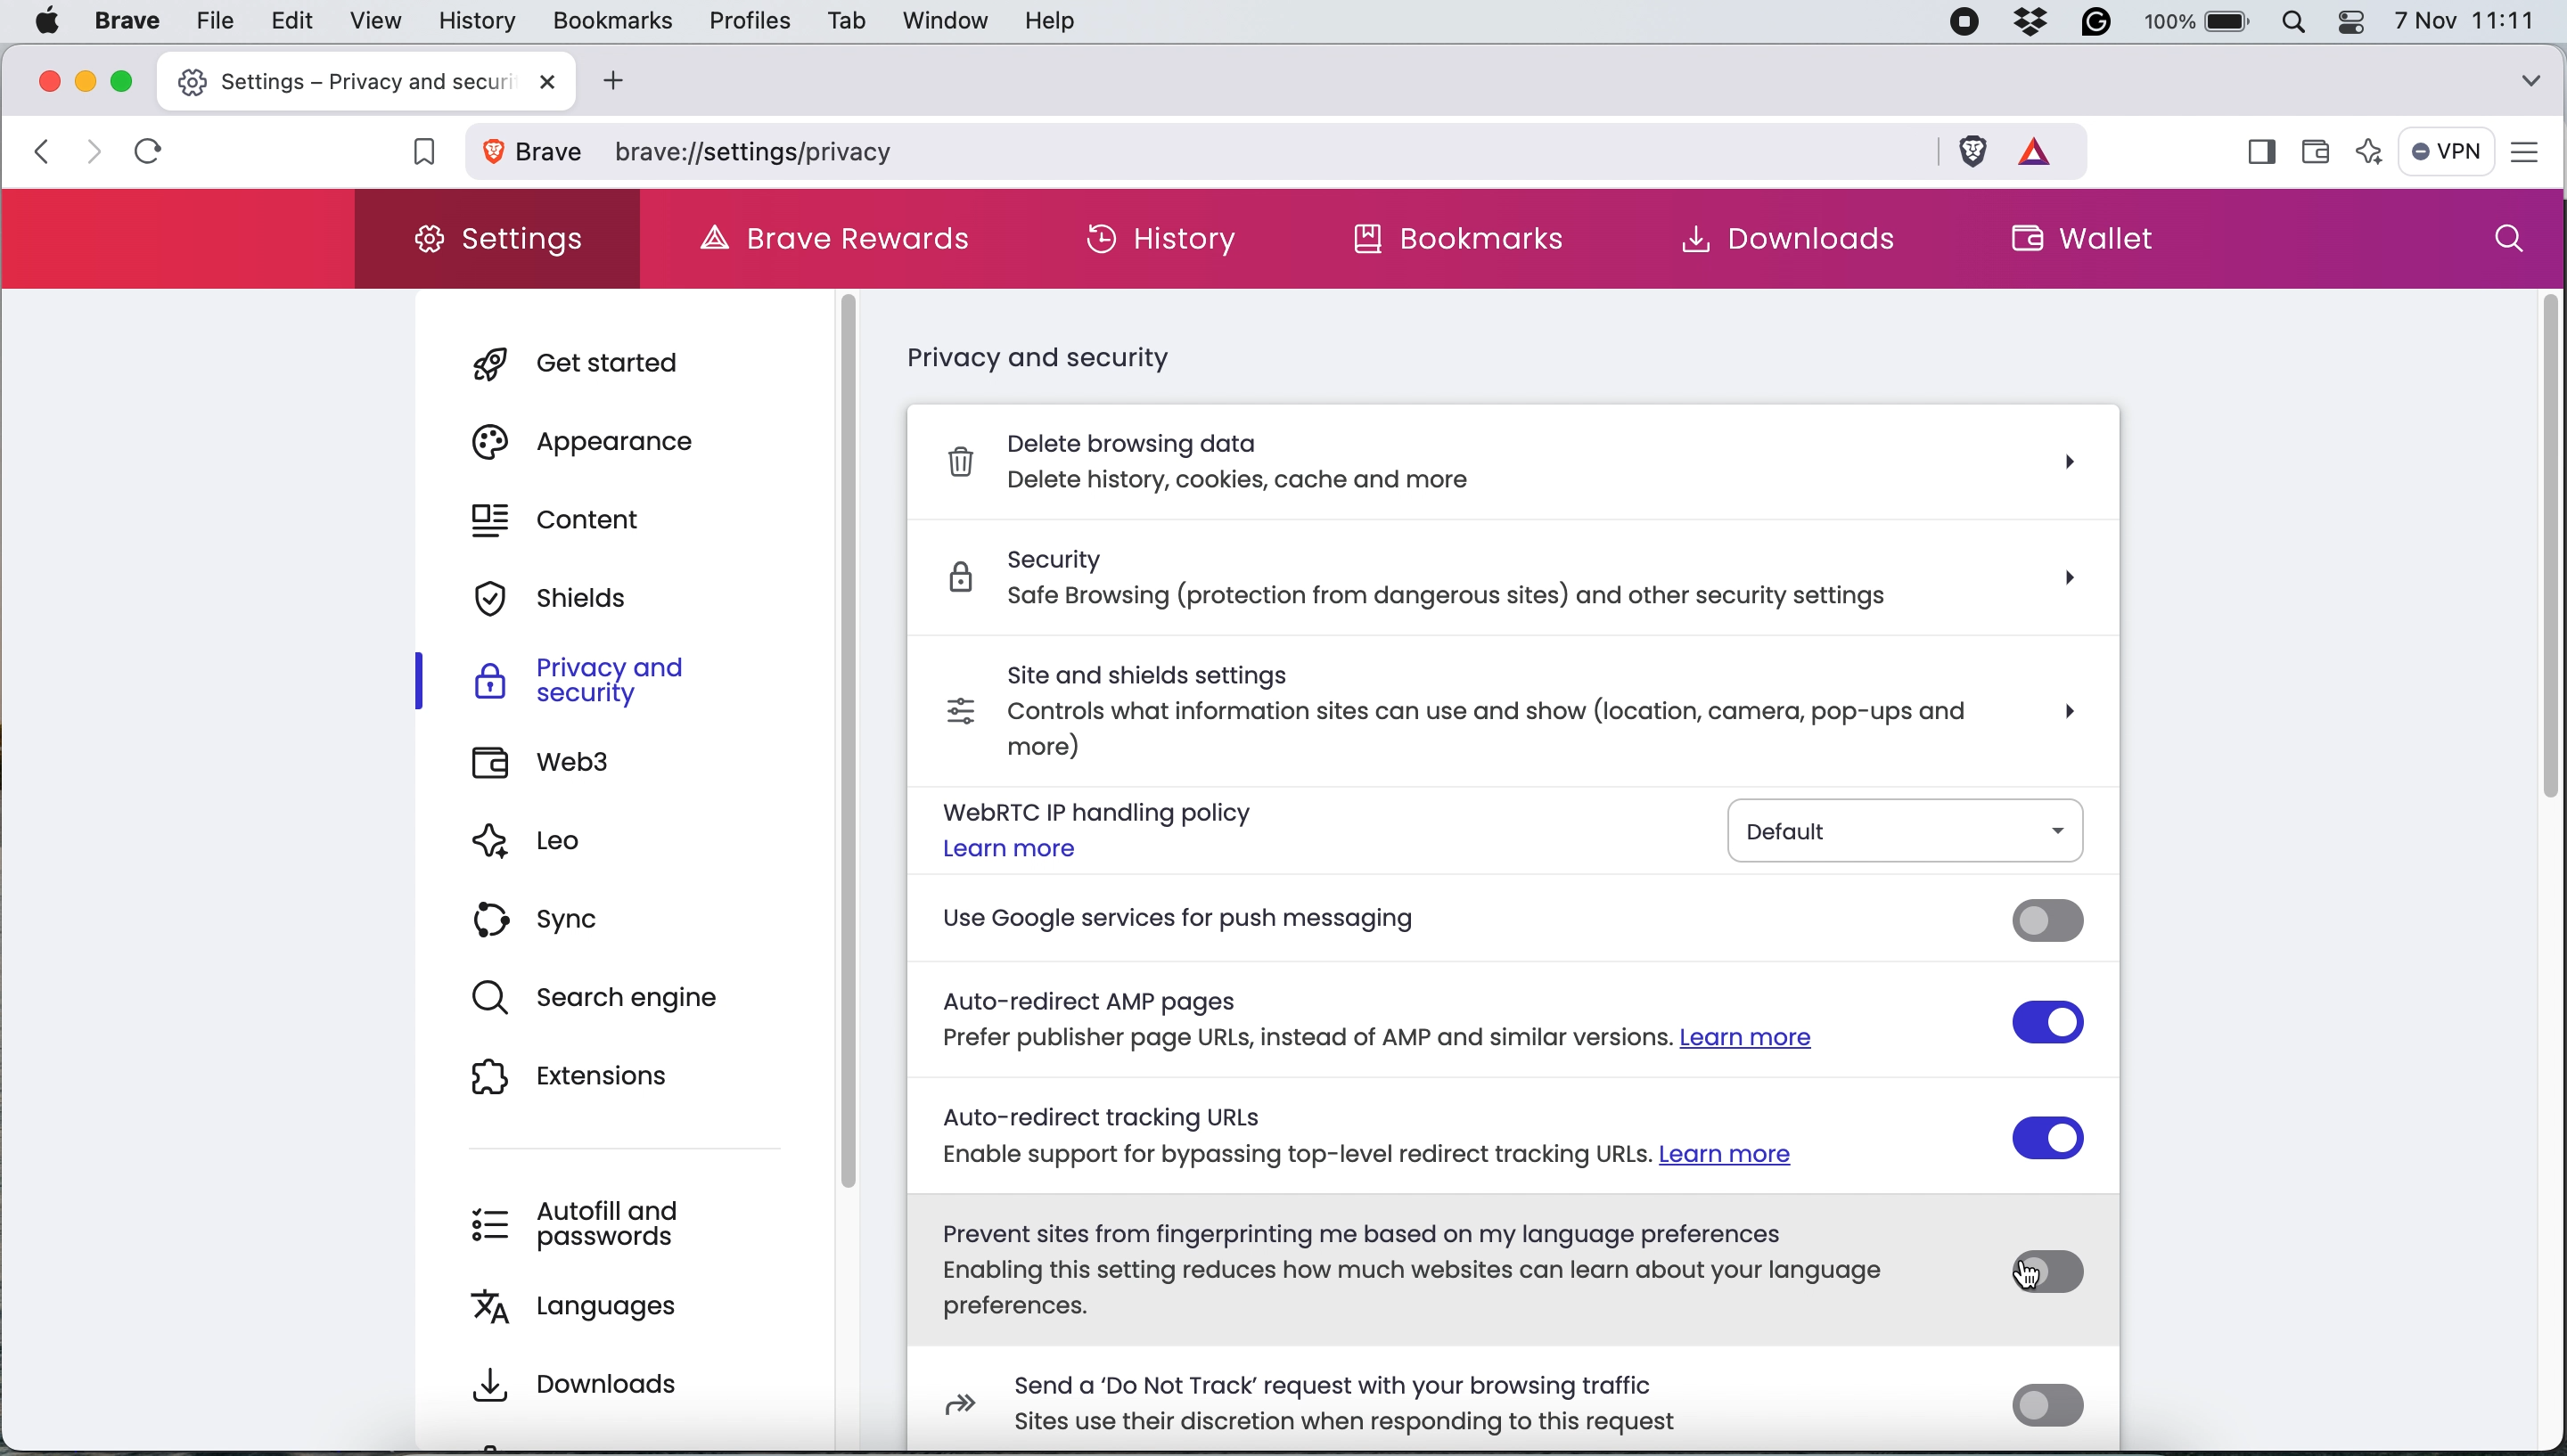 This screenshot has width=2567, height=1456. I want to click on send do not track request toggle switch, so click(2048, 1407).